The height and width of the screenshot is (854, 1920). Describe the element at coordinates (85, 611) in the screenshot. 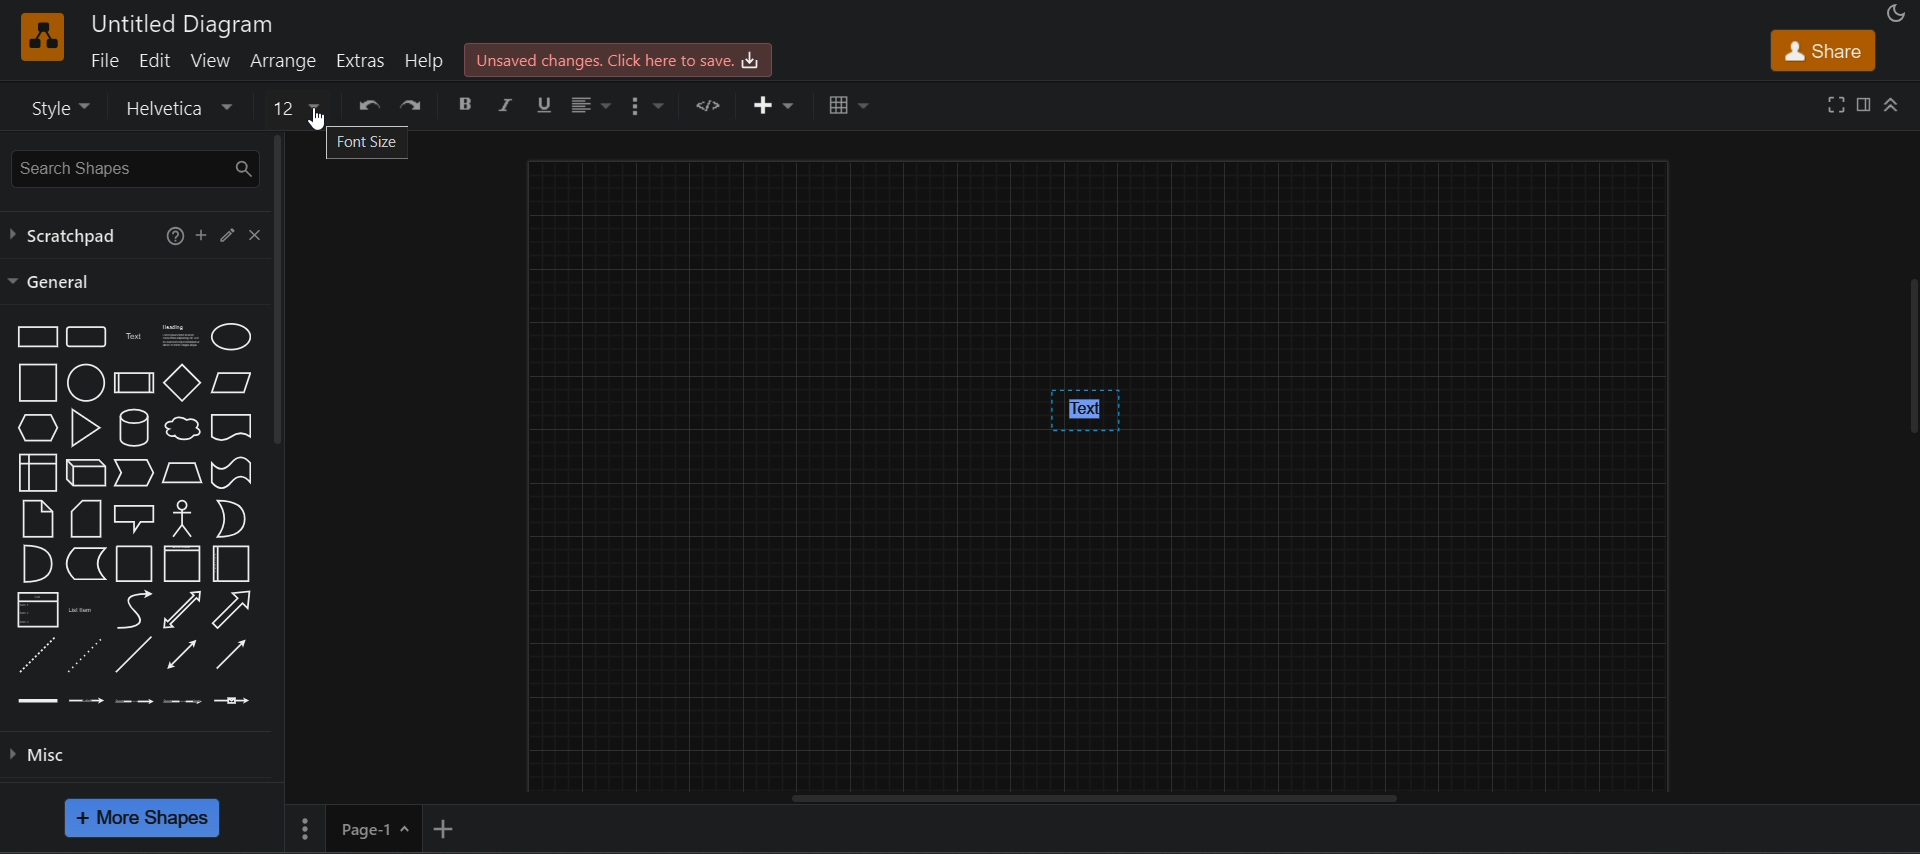

I see `List item` at that location.